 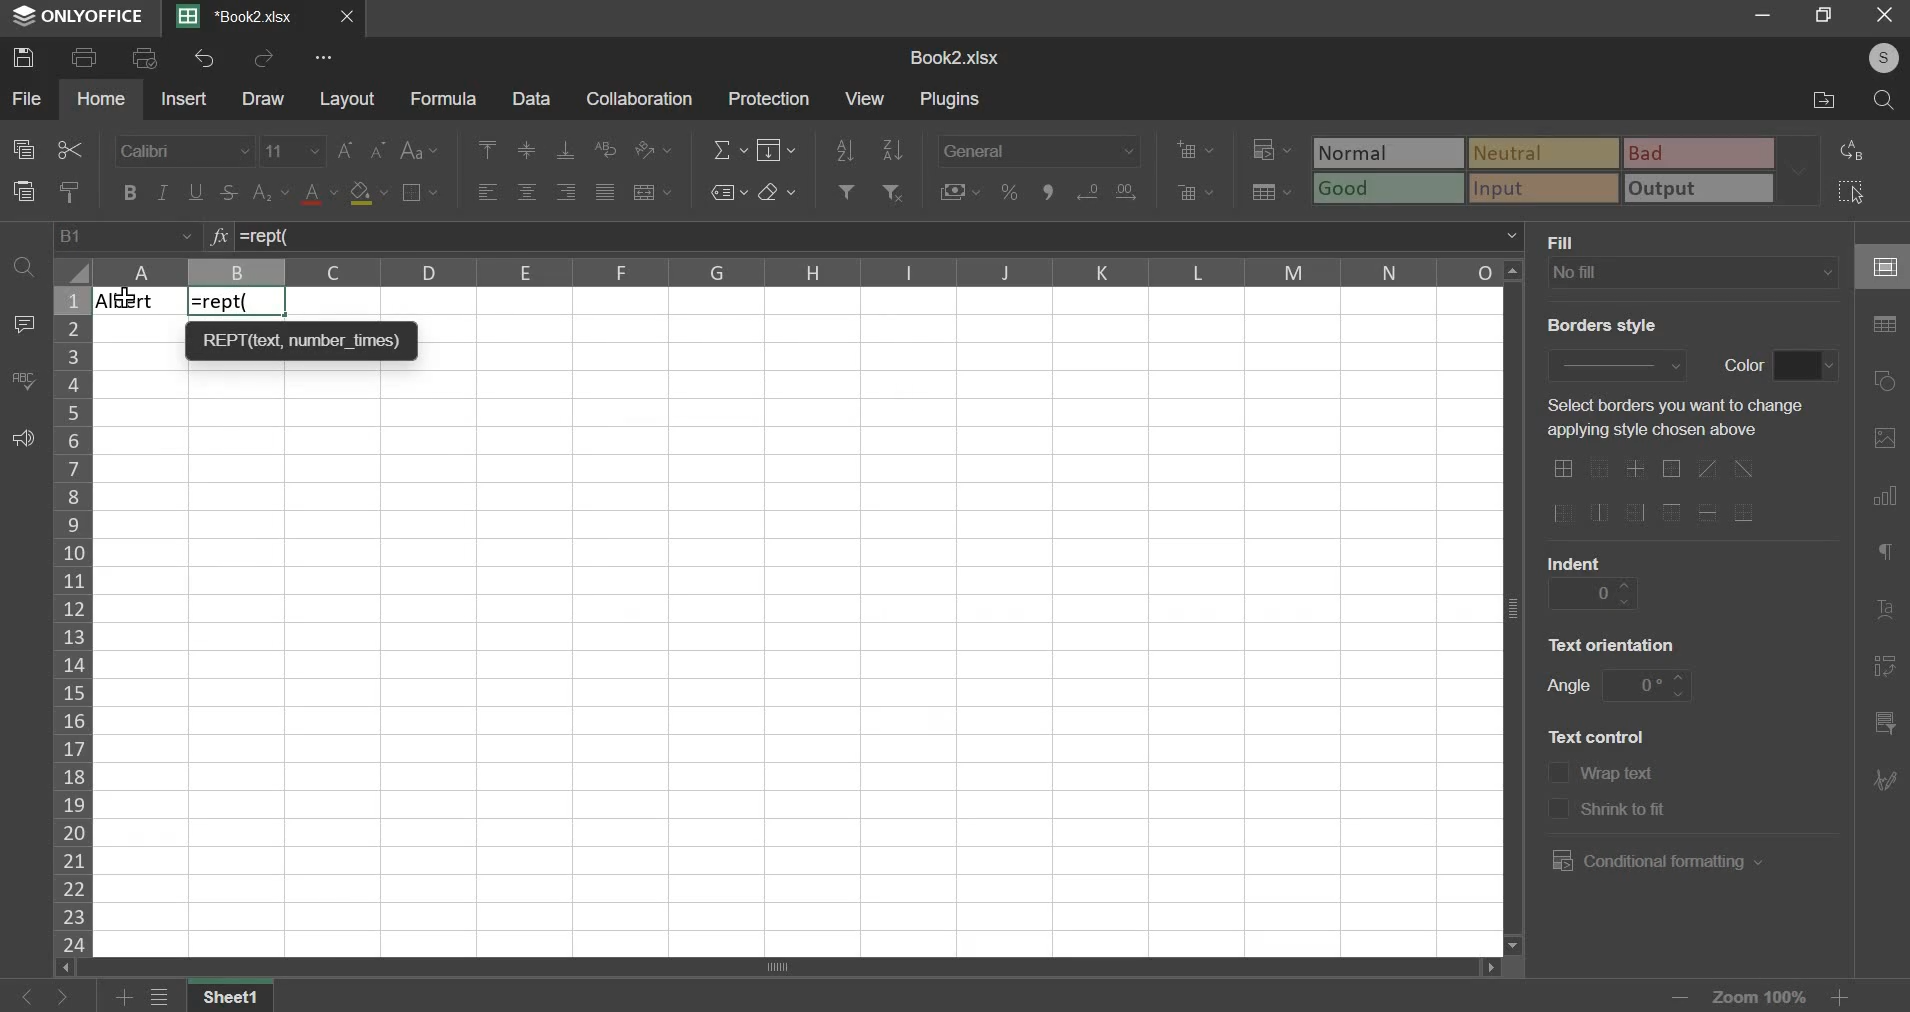 What do you see at coordinates (1824, 16) in the screenshot?
I see `maximise` at bounding box center [1824, 16].